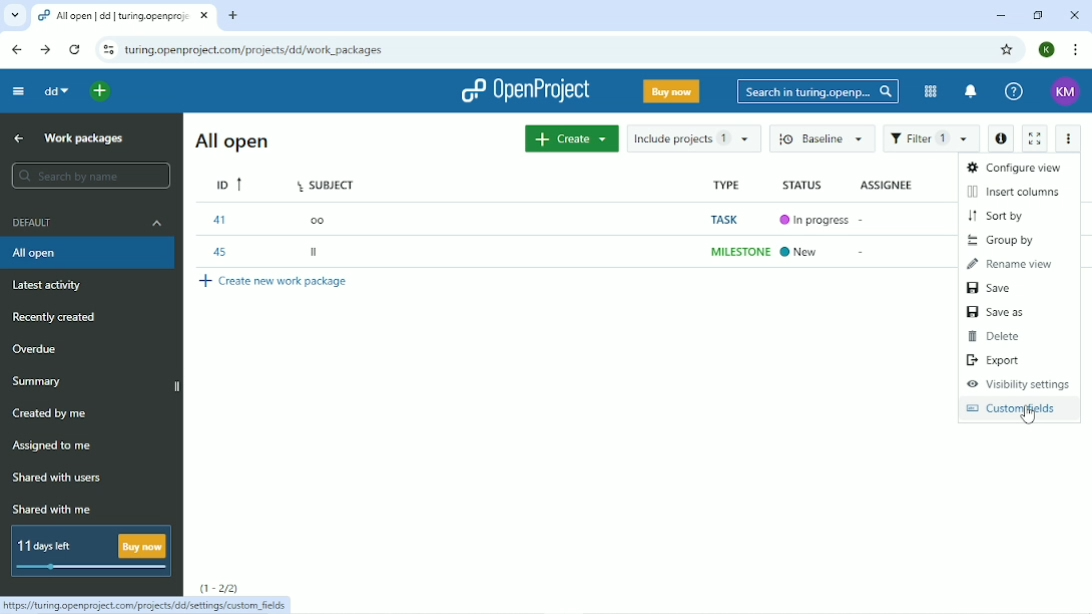 This screenshot has height=614, width=1092. What do you see at coordinates (321, 221) in the screenshot?
I see `oo` at bounding box center [321, 221].